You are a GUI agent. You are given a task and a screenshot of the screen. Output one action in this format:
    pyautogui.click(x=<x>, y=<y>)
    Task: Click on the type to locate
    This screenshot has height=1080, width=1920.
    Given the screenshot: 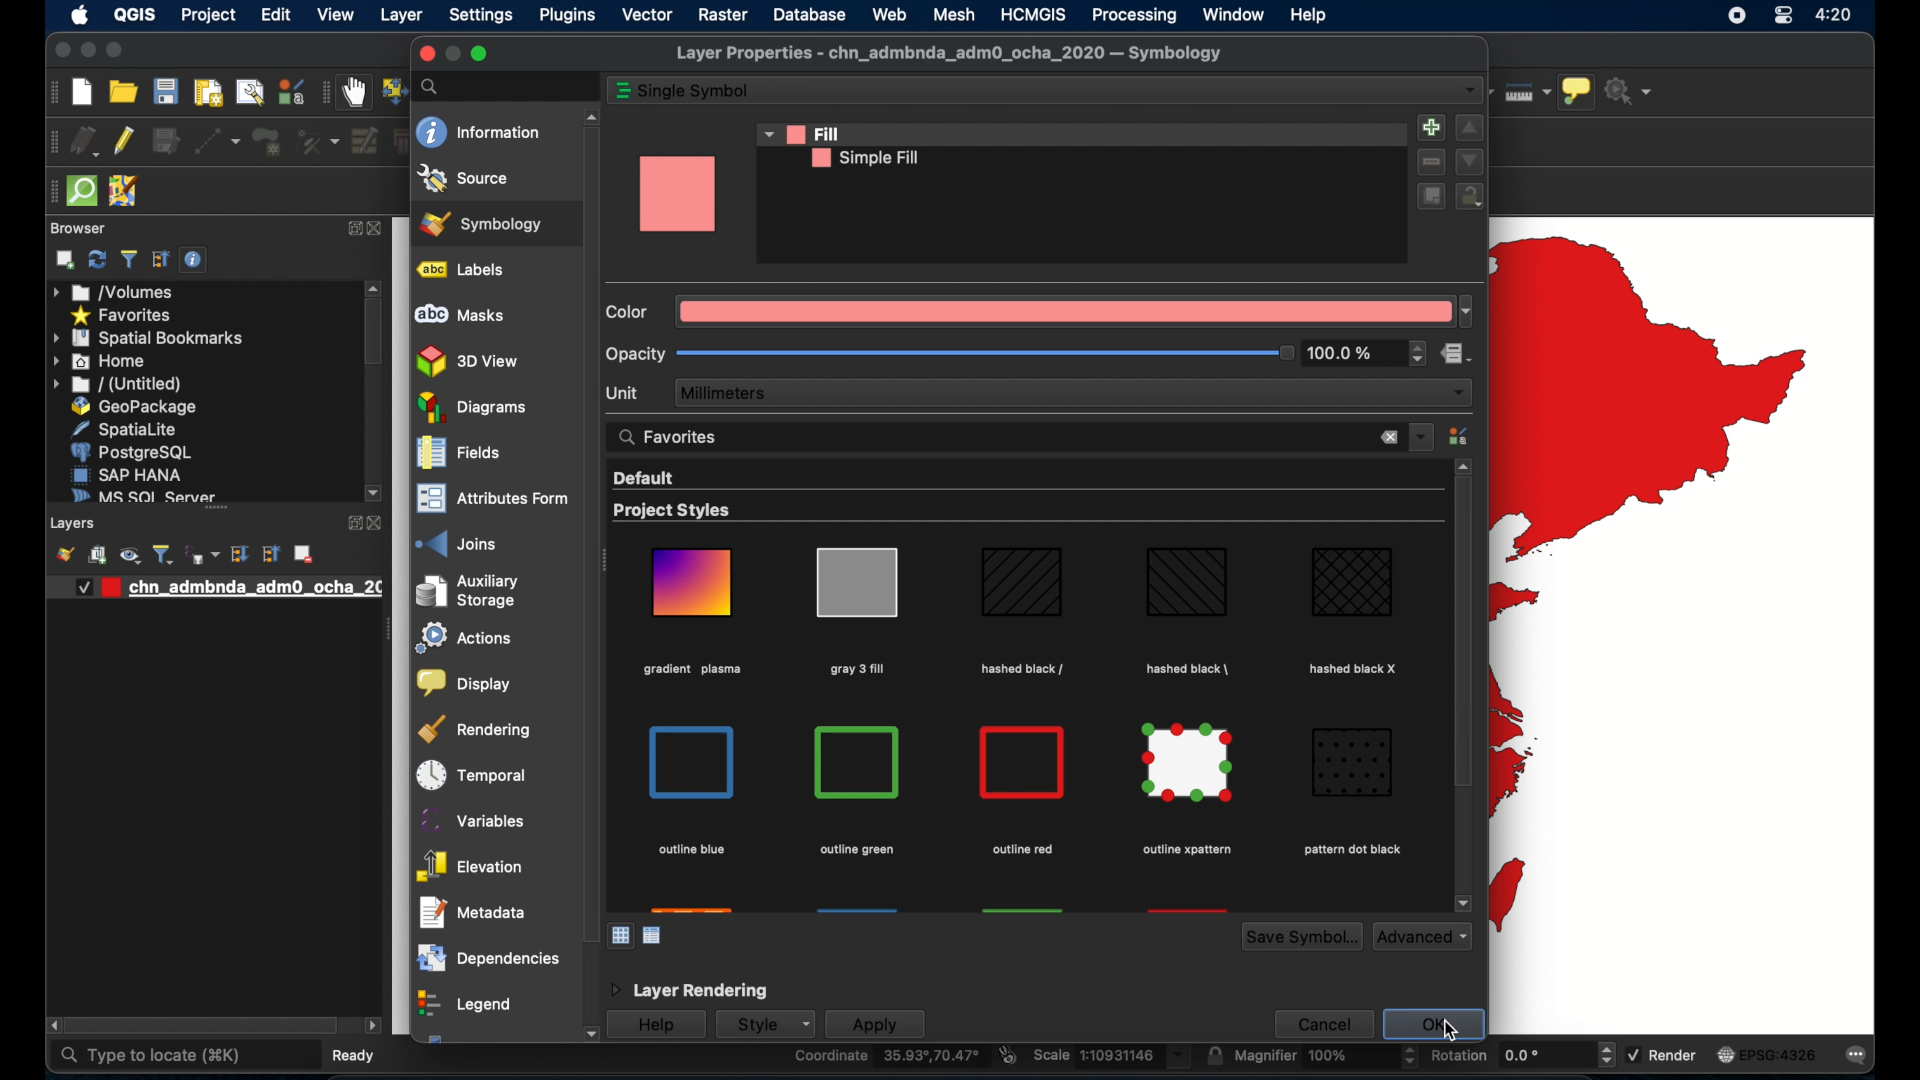 What is the action you would take?
    pyautogui.click(x=150, y=1056)
    